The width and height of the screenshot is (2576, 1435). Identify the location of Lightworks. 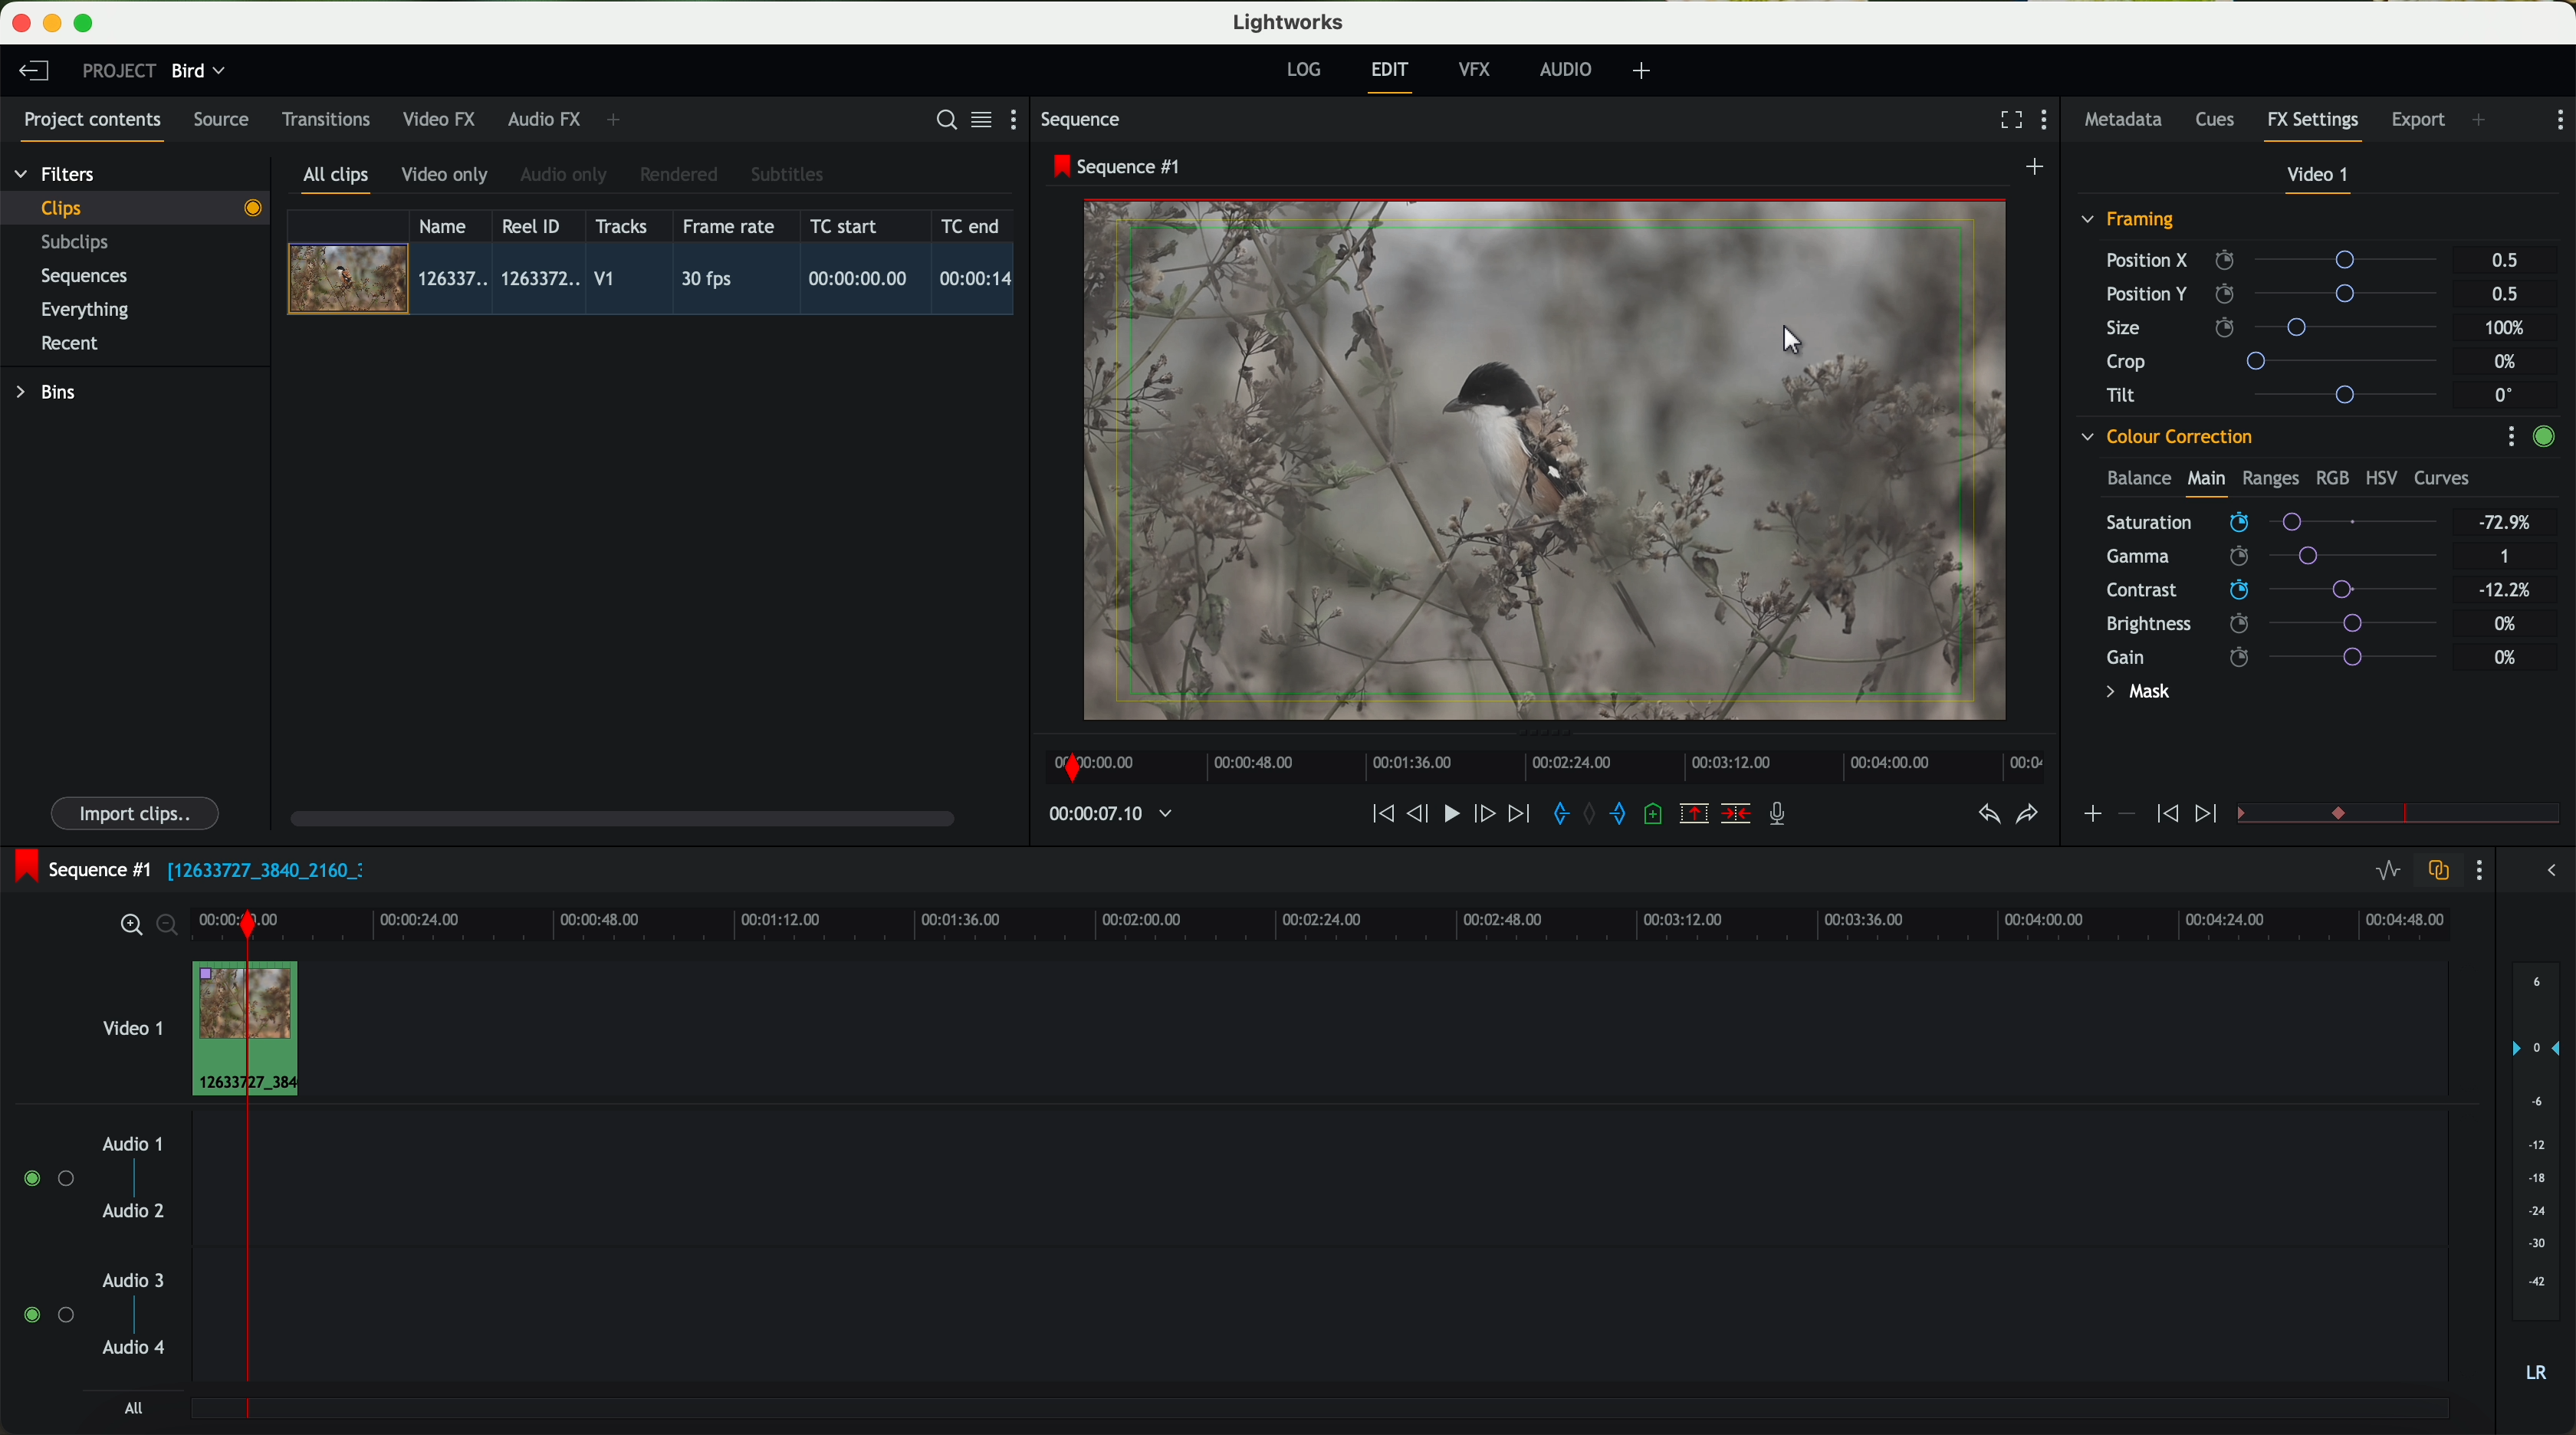
(1290, 21).